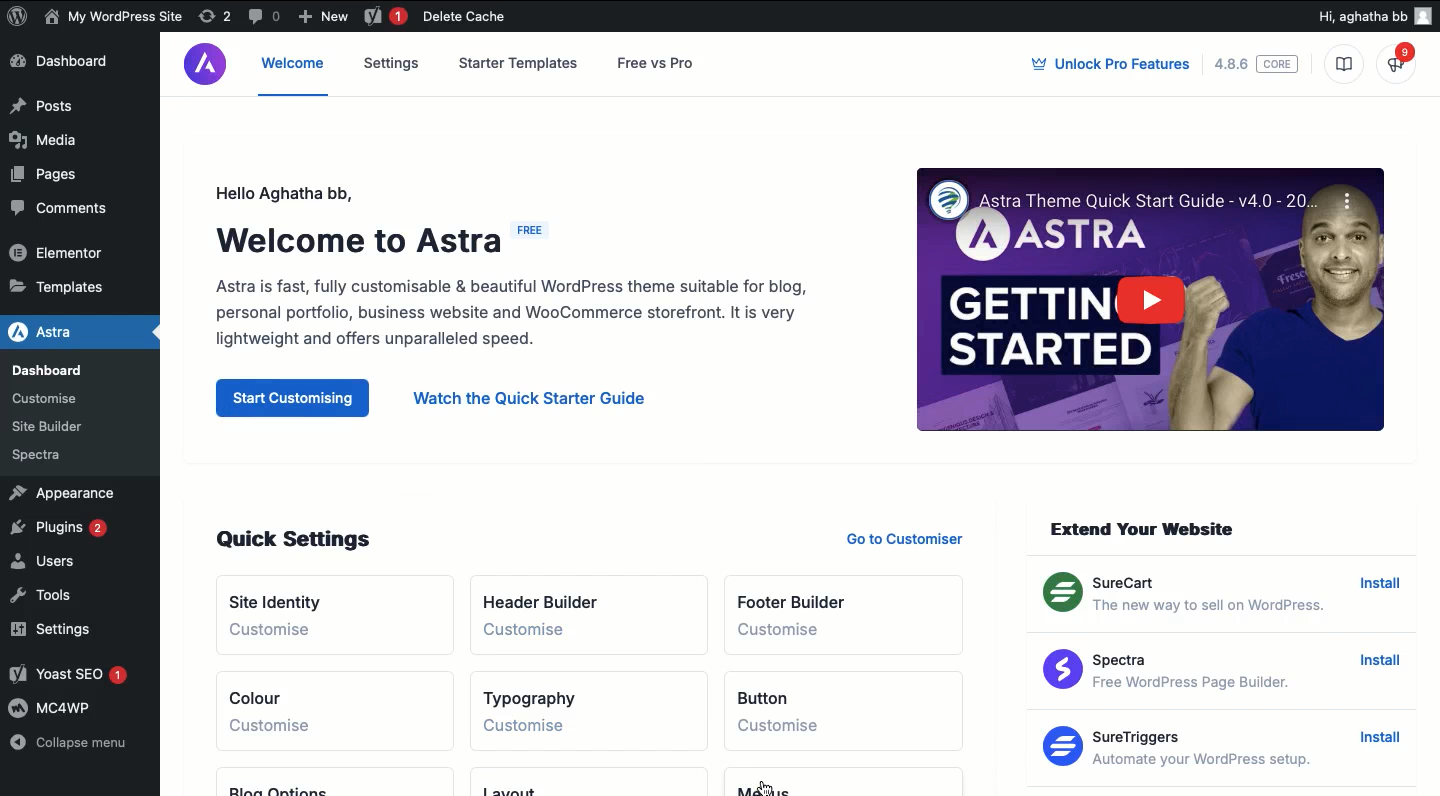  What do you see at coordinates (295, 398) in the screenshot?
I see `Start customizig` at bounding box center [295, 398].